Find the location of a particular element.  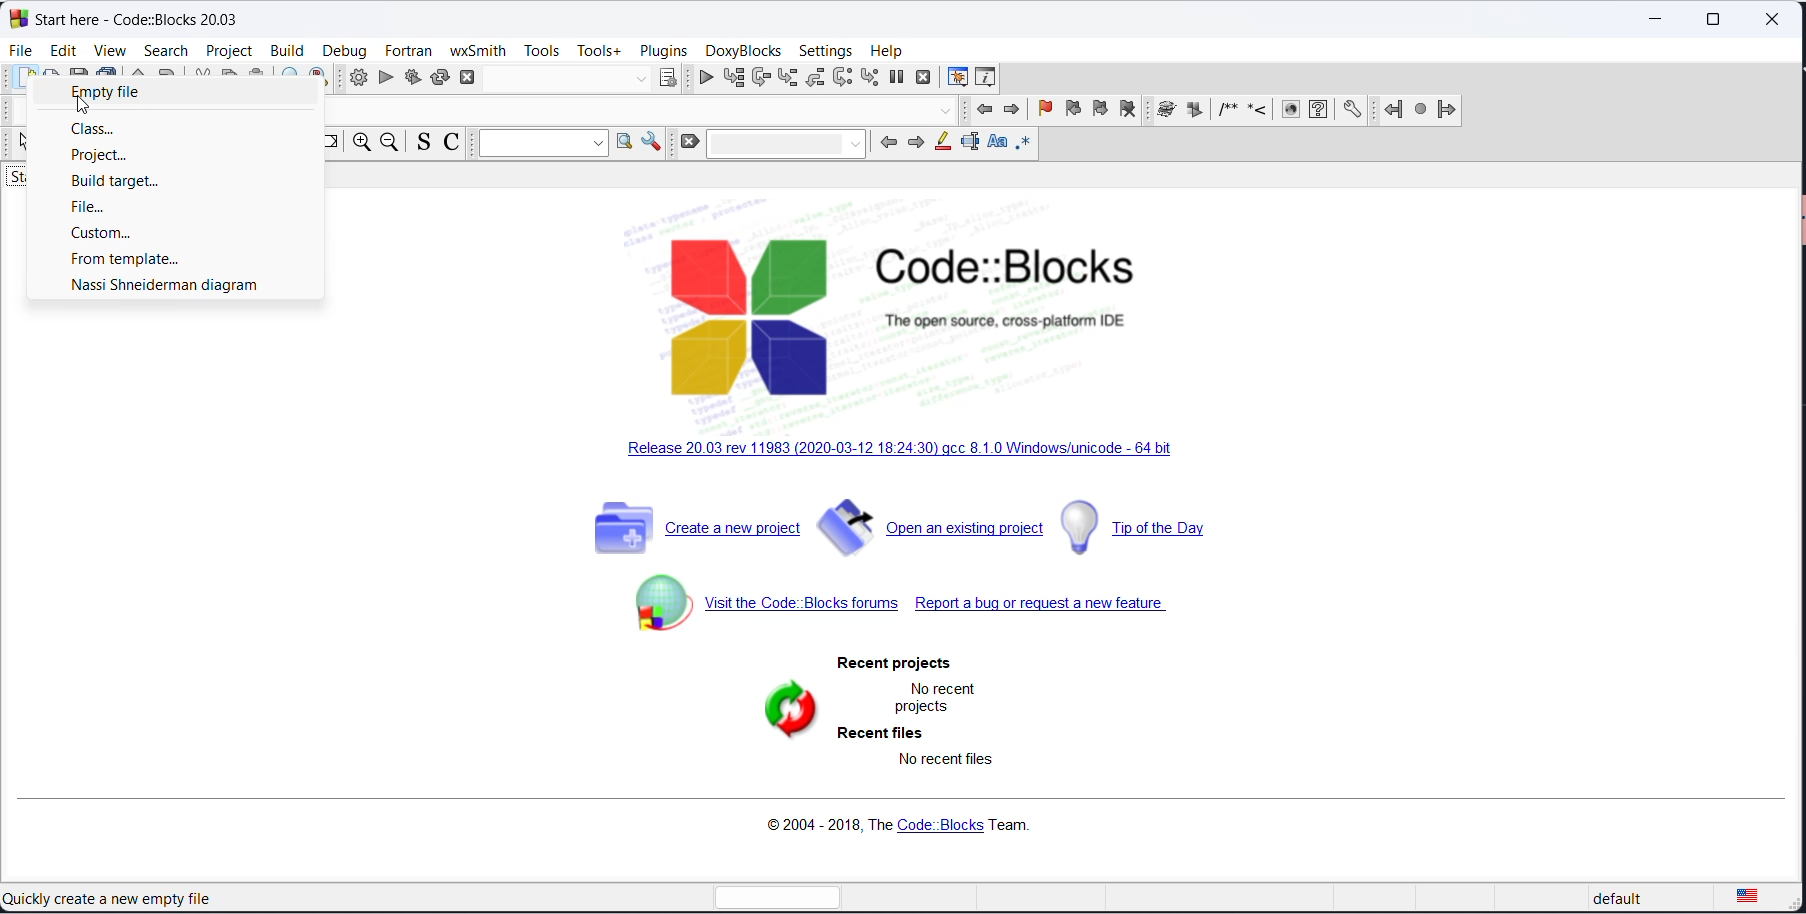

text and dropdown is located at coordinates (538, 144).